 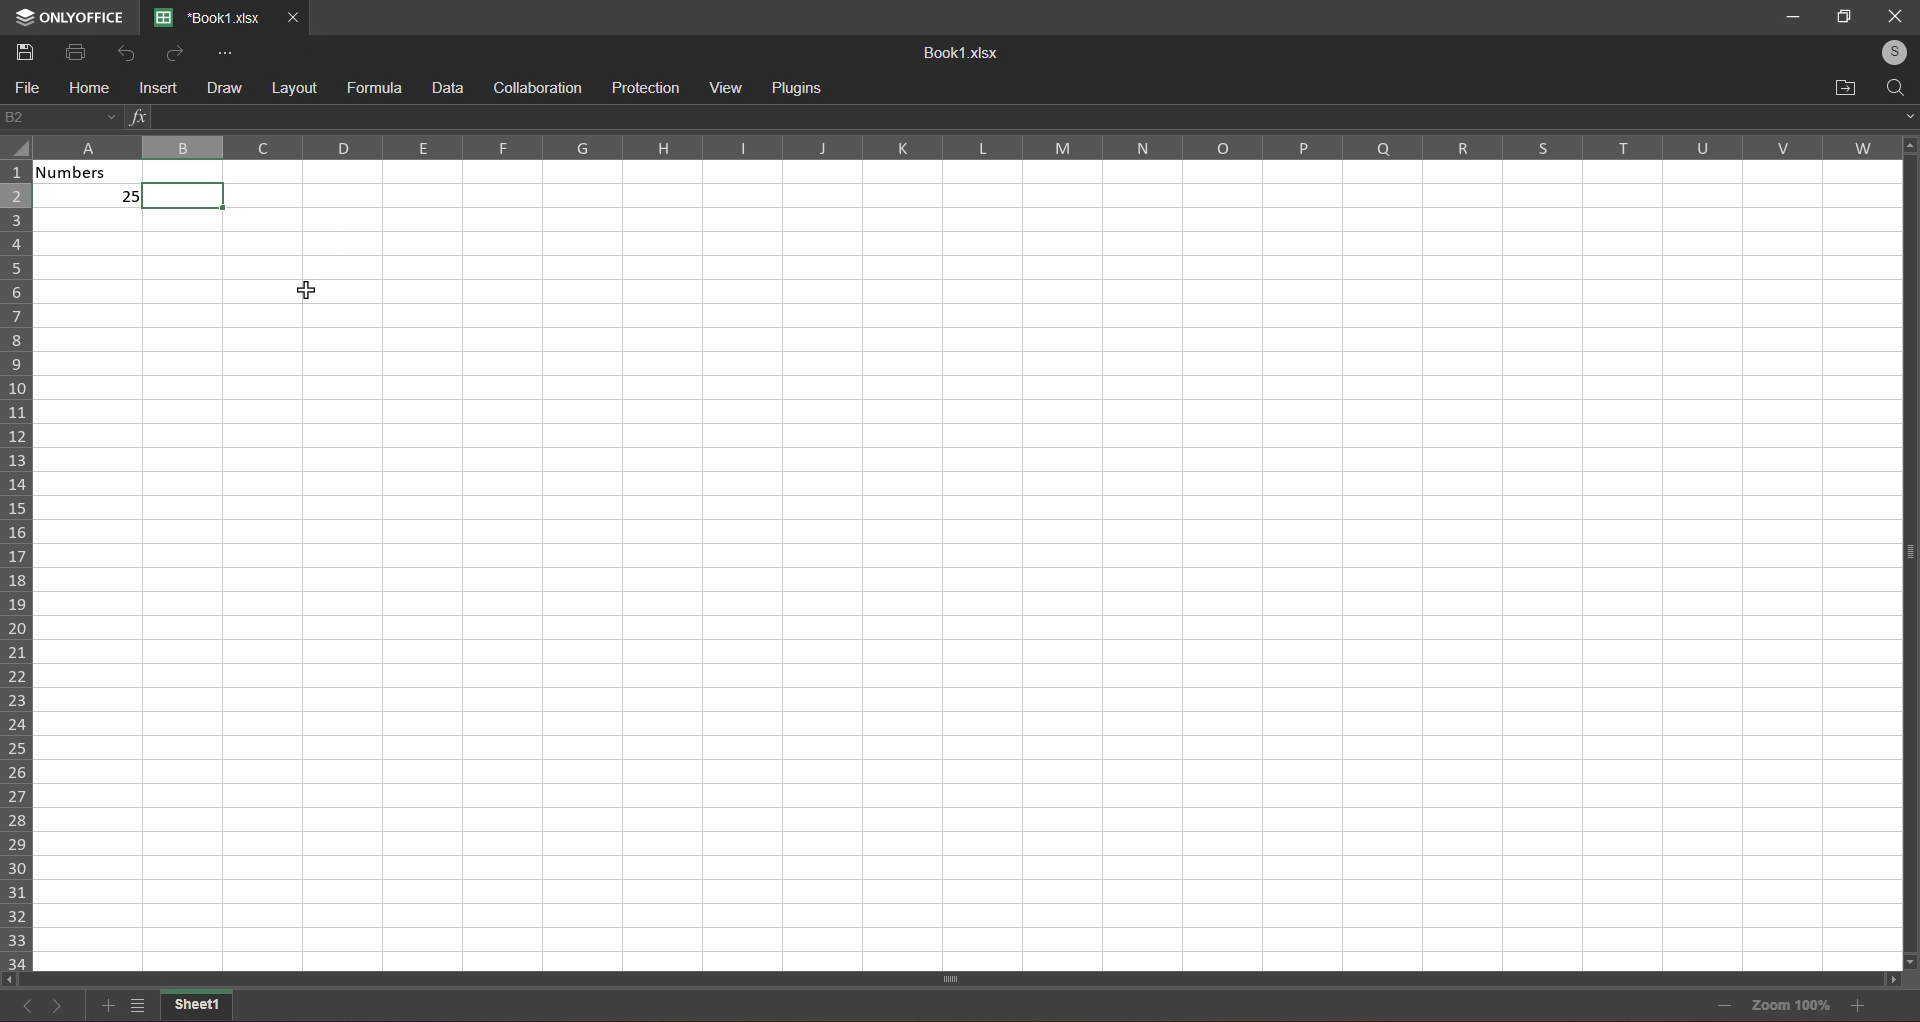 What do you see at coordinates (1886, 979) in the screenshot?
I see `scroll right` at bounding box center [1886, 979].